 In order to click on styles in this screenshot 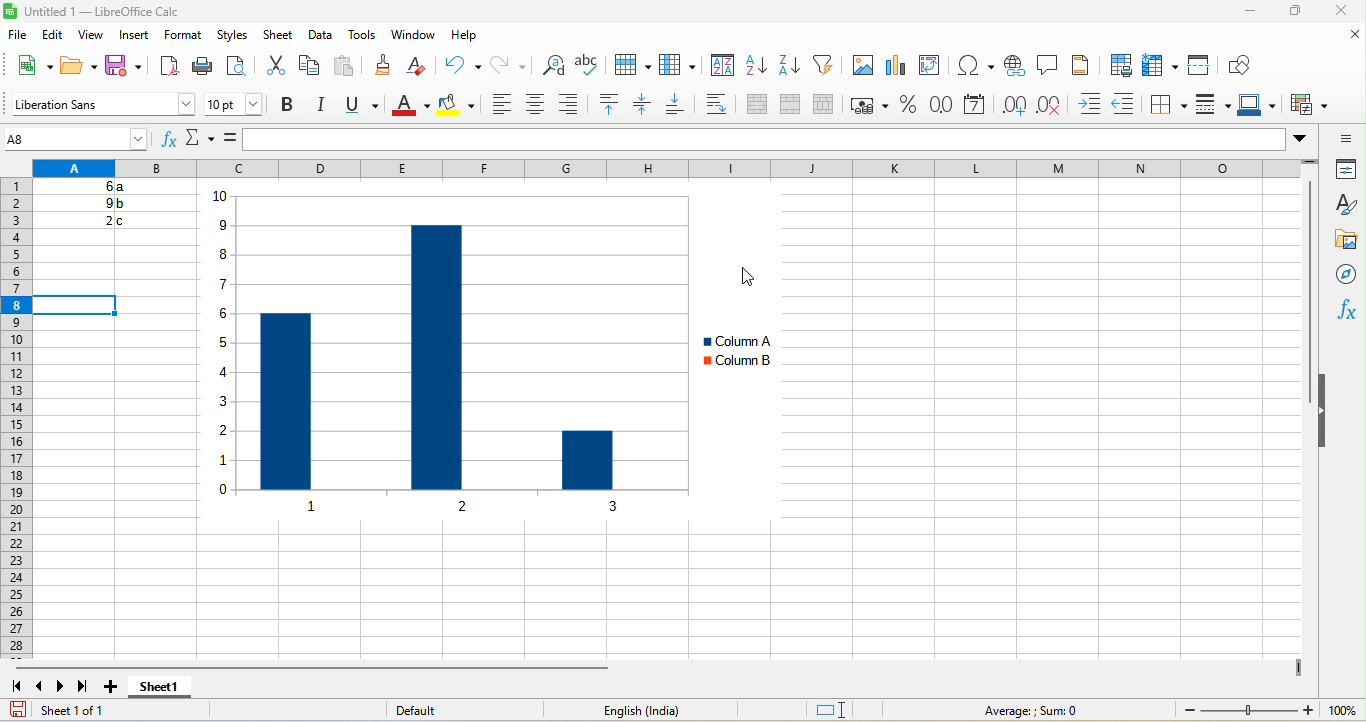, I will do `click(1339, 204)`.